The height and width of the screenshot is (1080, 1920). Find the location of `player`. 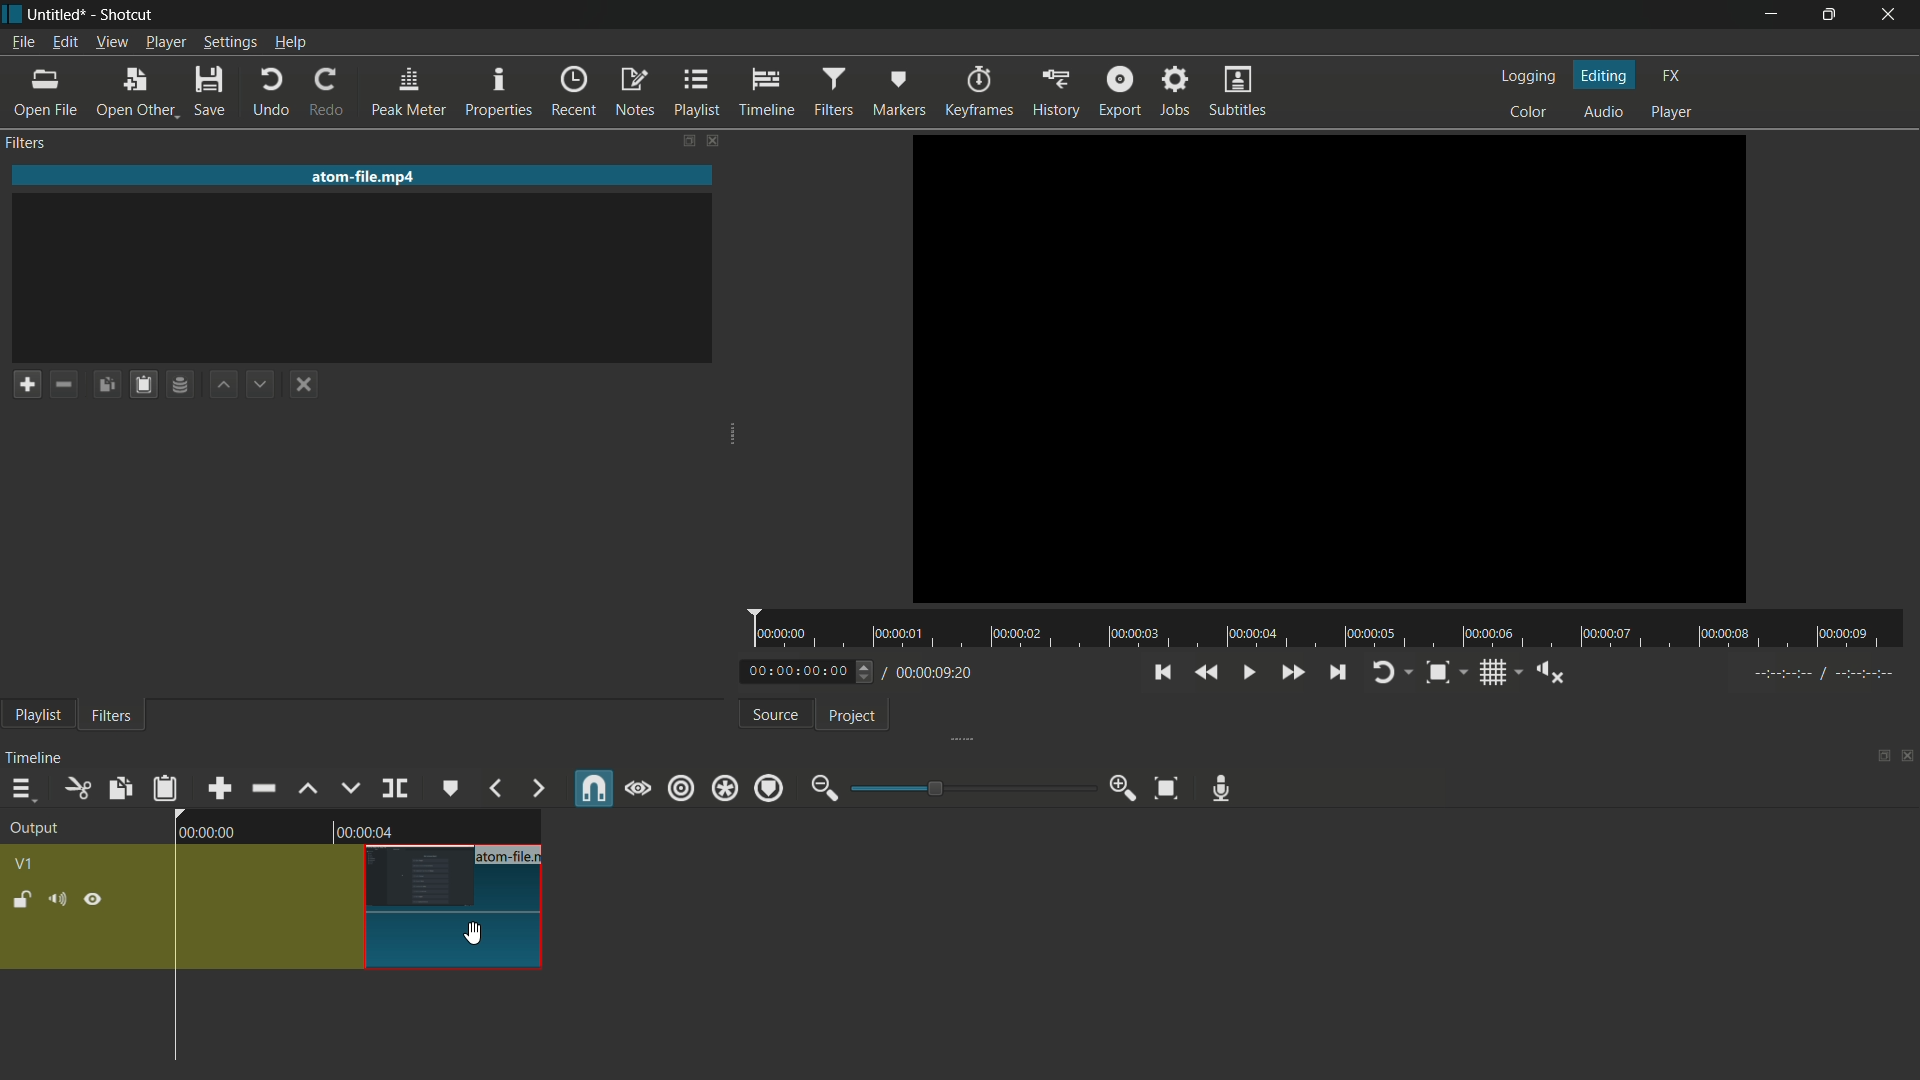

player is located at coordinates (1675, 113).